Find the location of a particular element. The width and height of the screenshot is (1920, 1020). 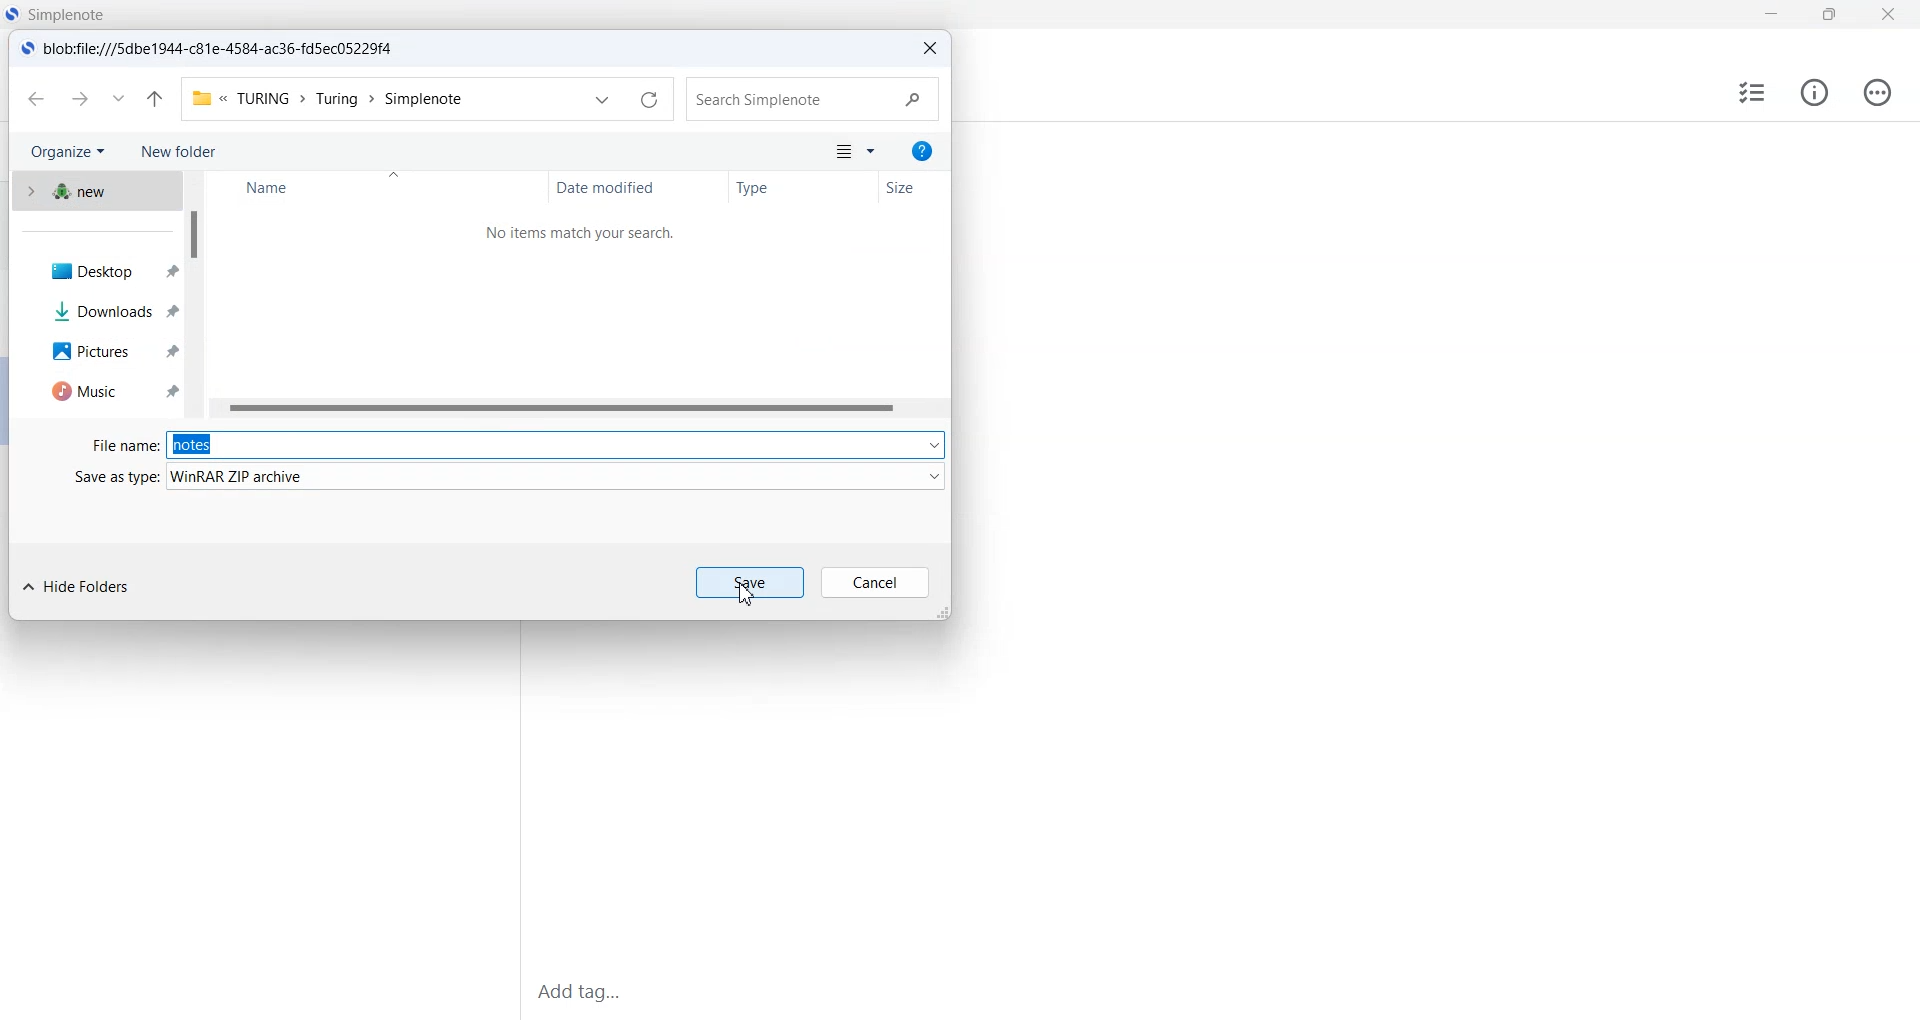

New folder is located at coordinates (178, 153).